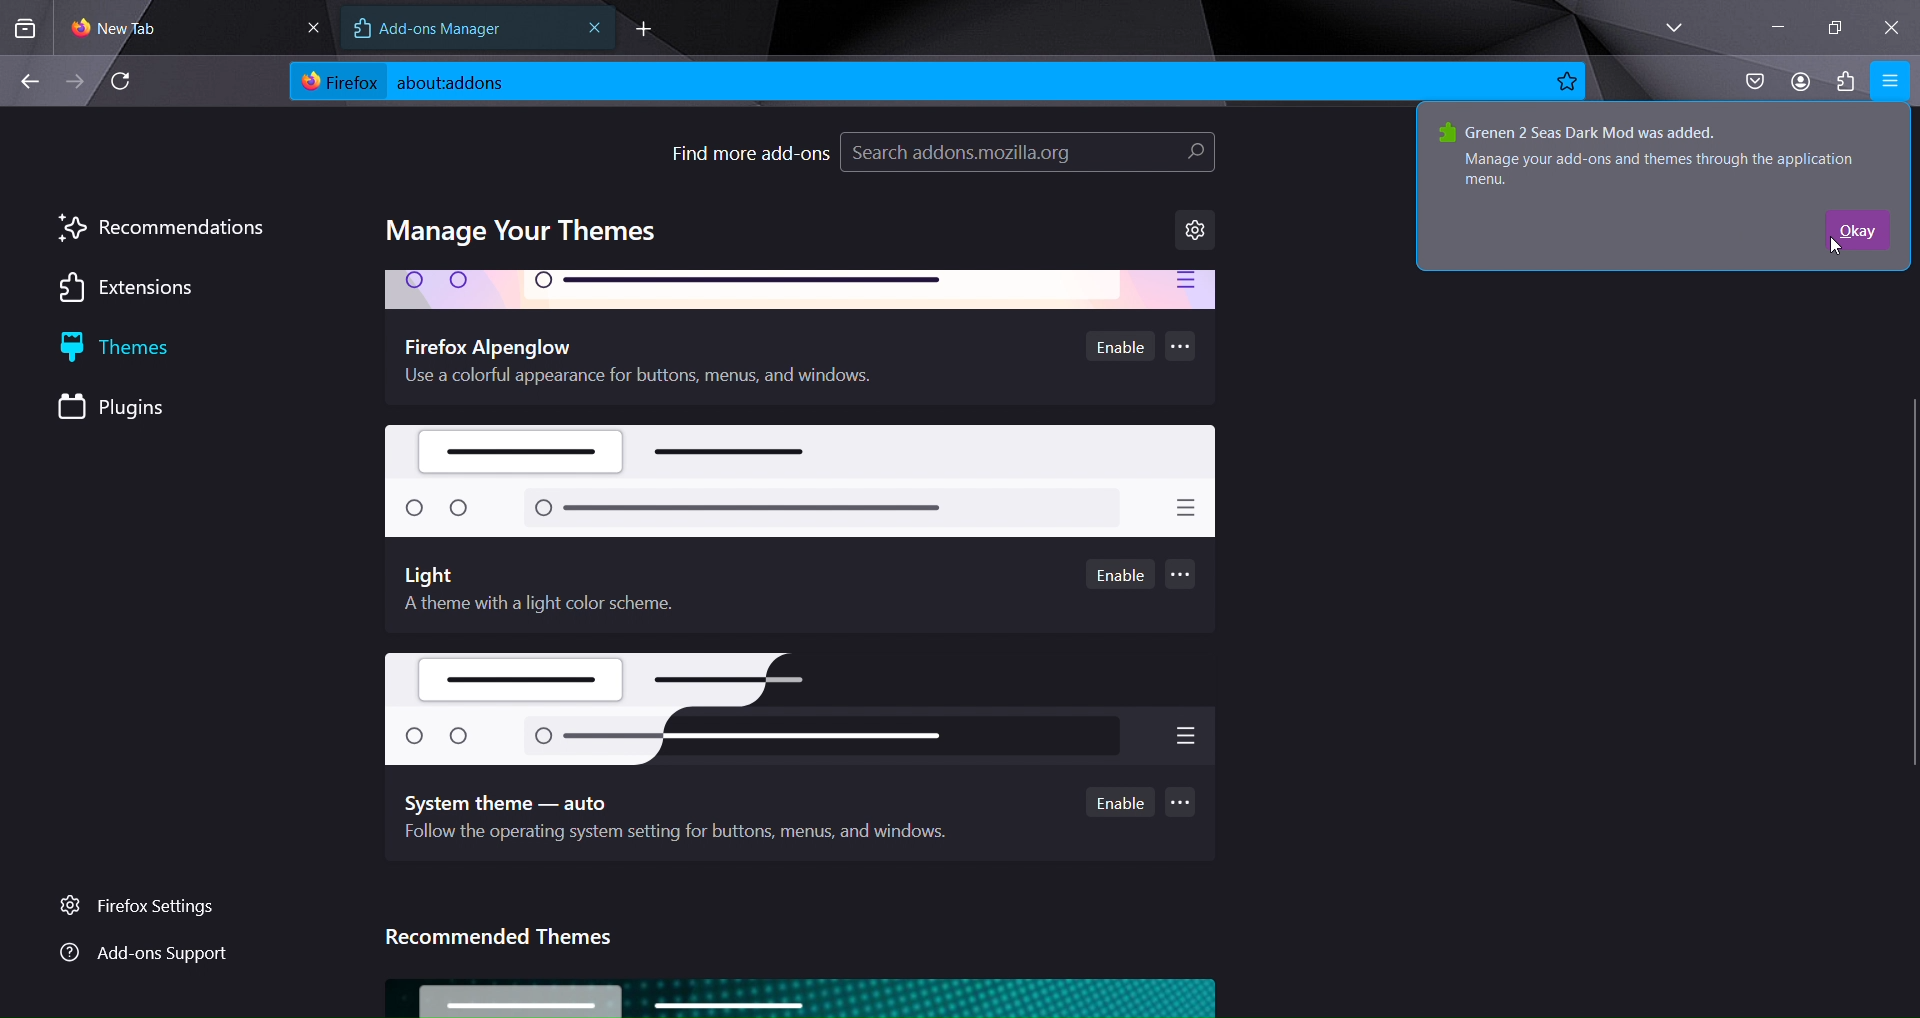  I want to click on list all tabs, so click(1668, 26).